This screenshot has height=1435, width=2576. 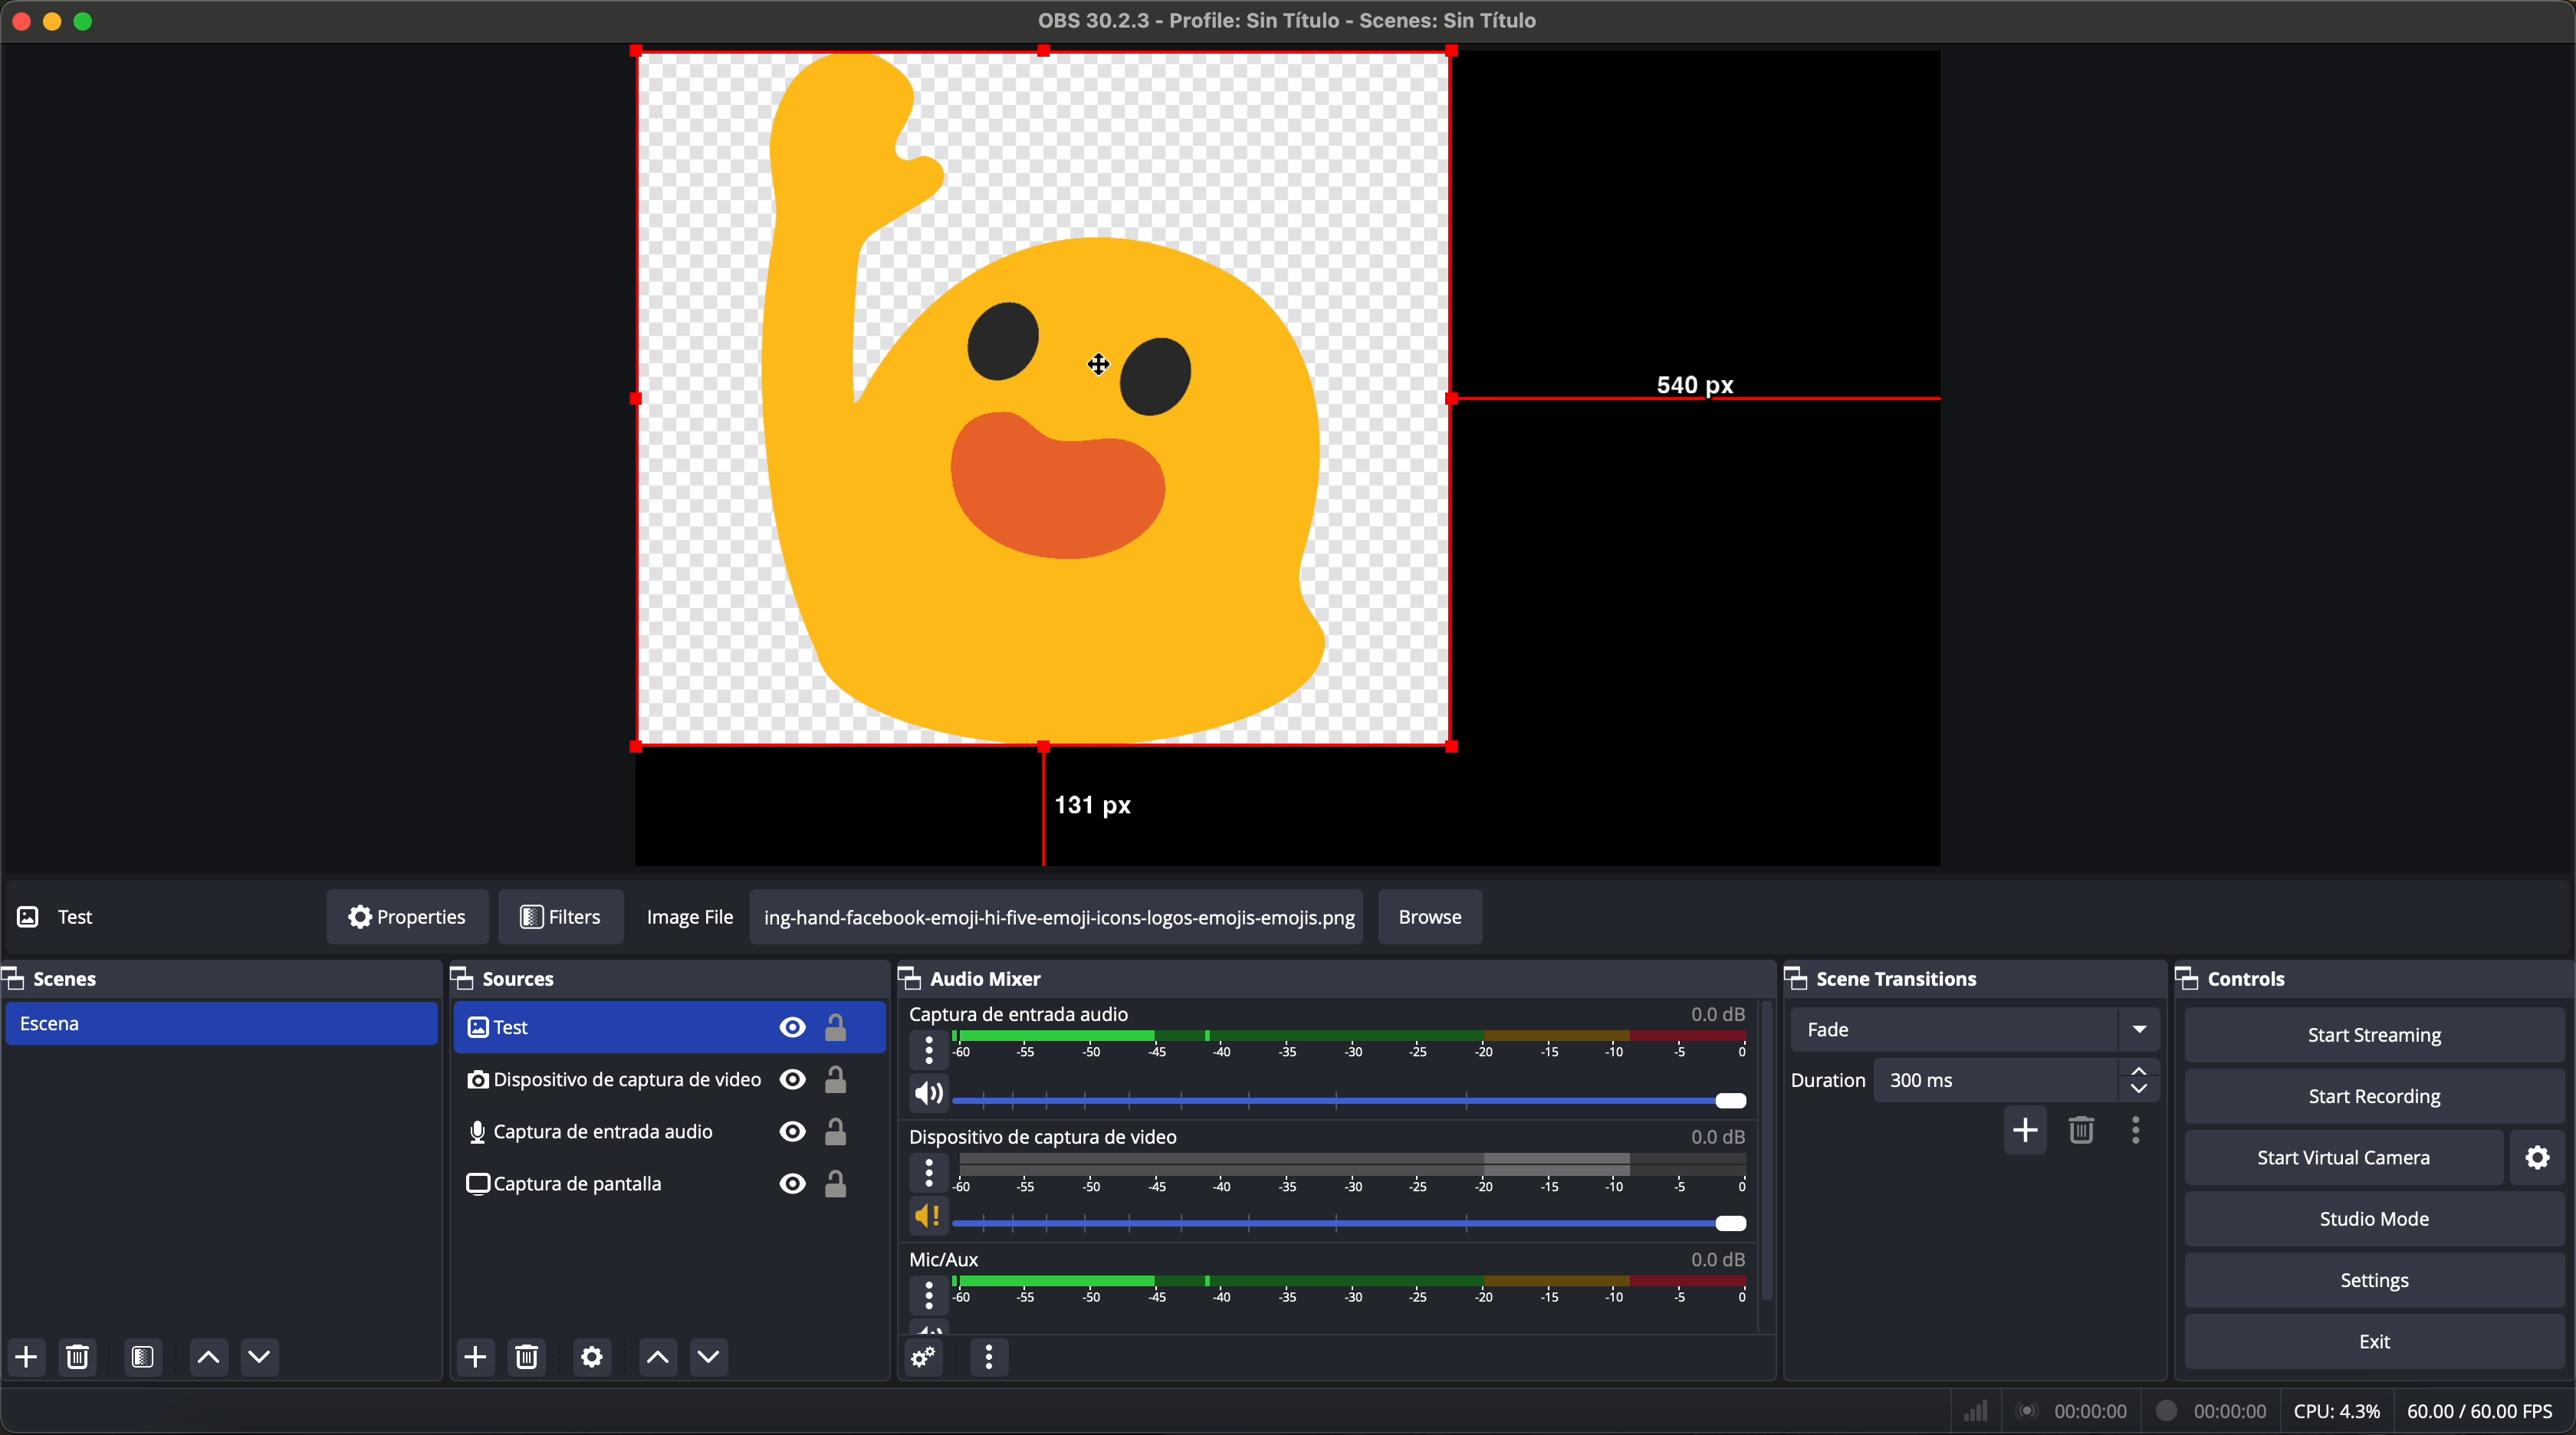 I want to click on click on image, so click(x=1045, y=402).